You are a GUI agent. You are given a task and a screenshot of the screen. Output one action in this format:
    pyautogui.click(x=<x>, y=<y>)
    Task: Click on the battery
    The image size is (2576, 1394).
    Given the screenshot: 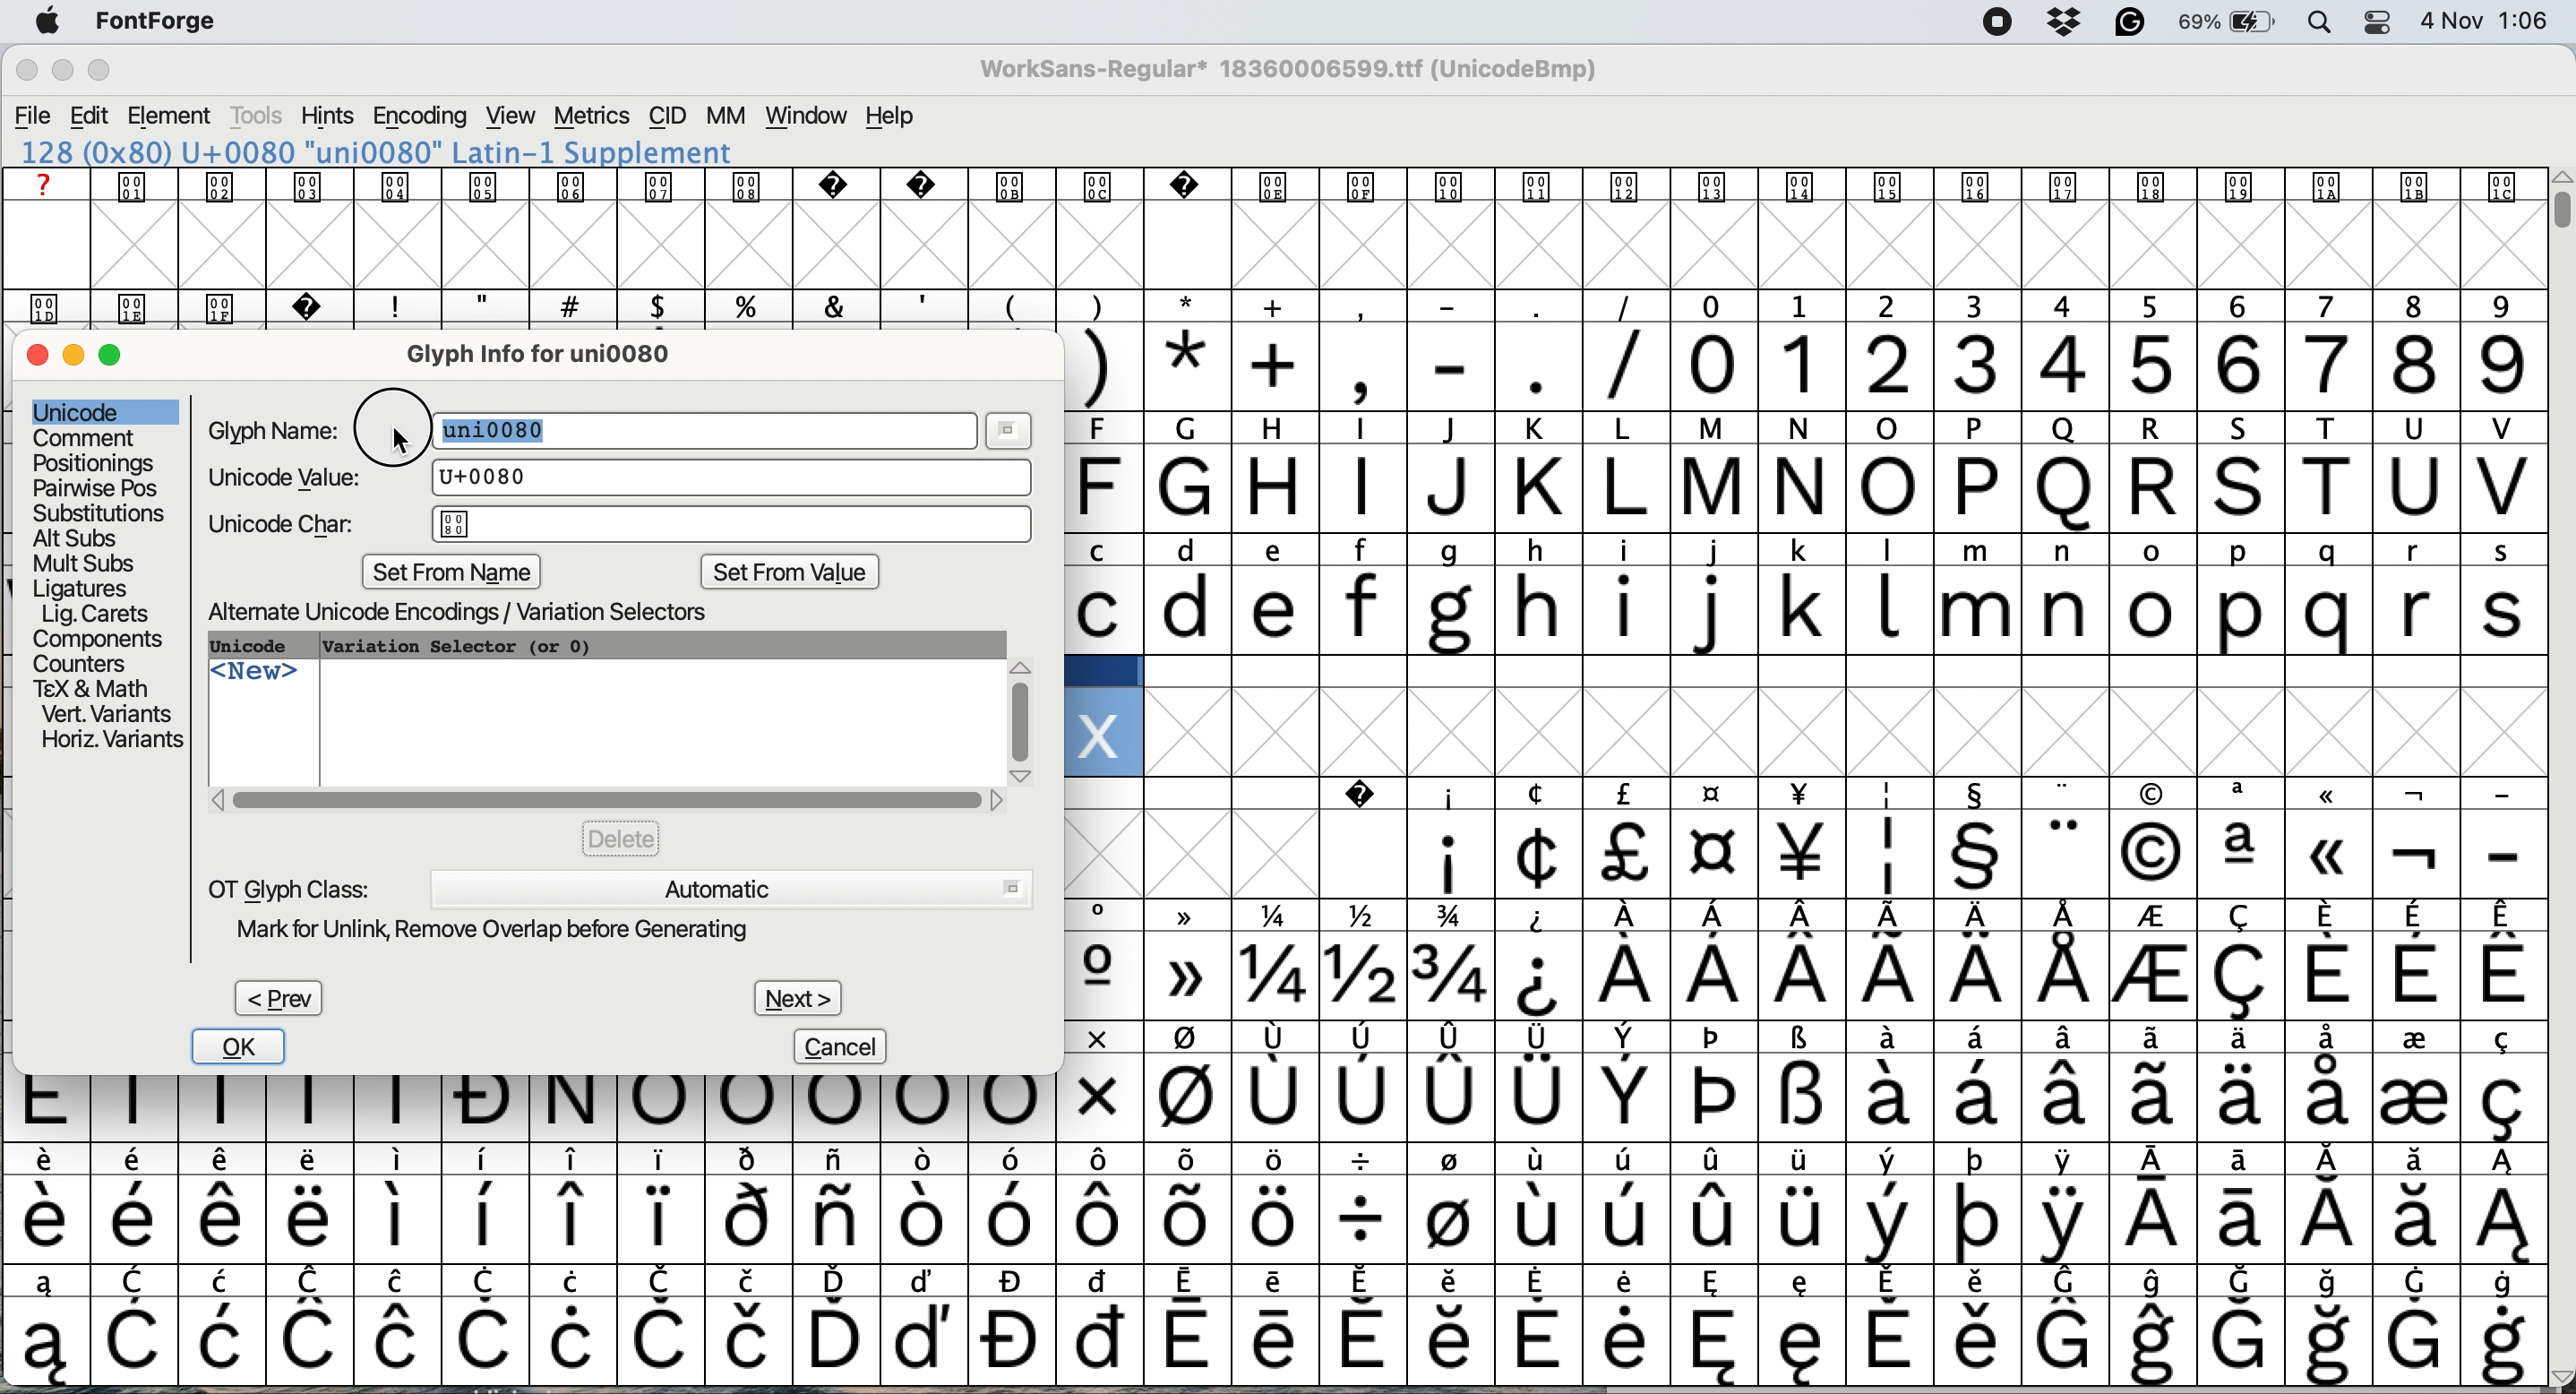 What is the action you would take?
    pyautogui.click(x=2227, y=23)
    